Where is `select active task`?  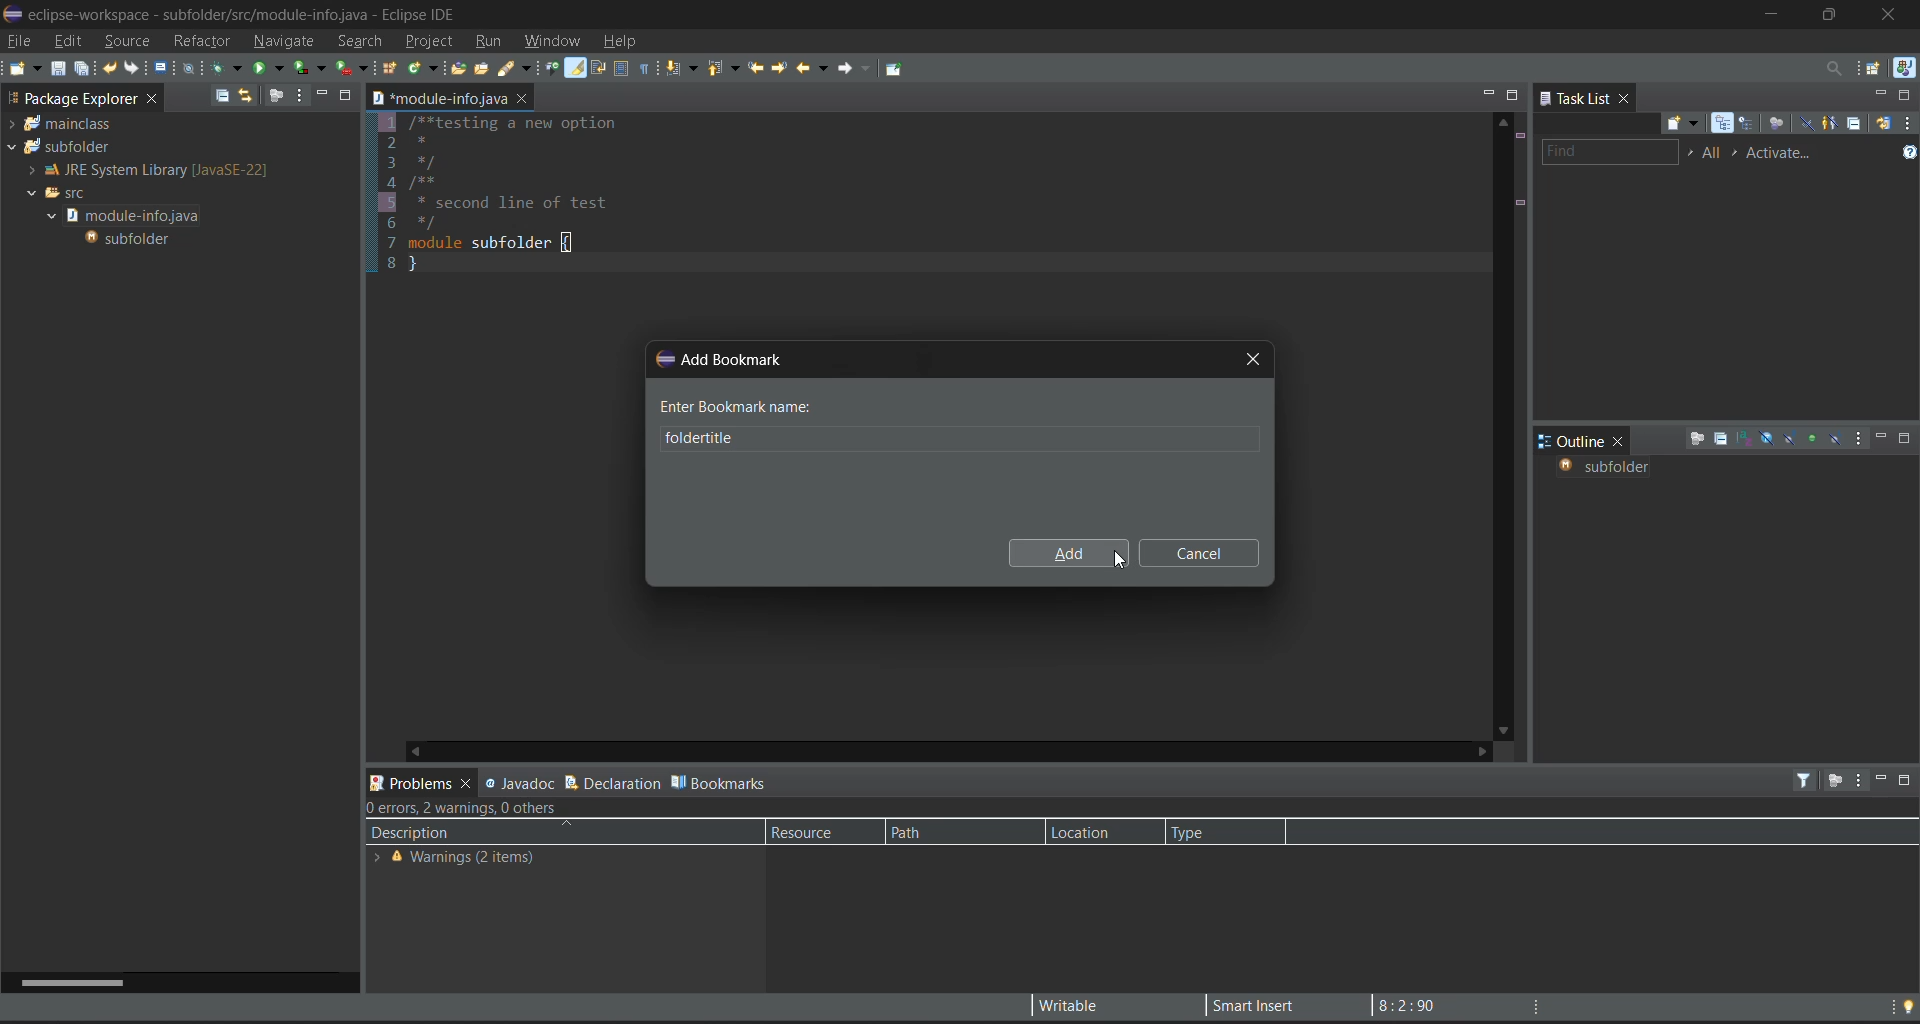
select active task is located at coordinates (1740, 152).